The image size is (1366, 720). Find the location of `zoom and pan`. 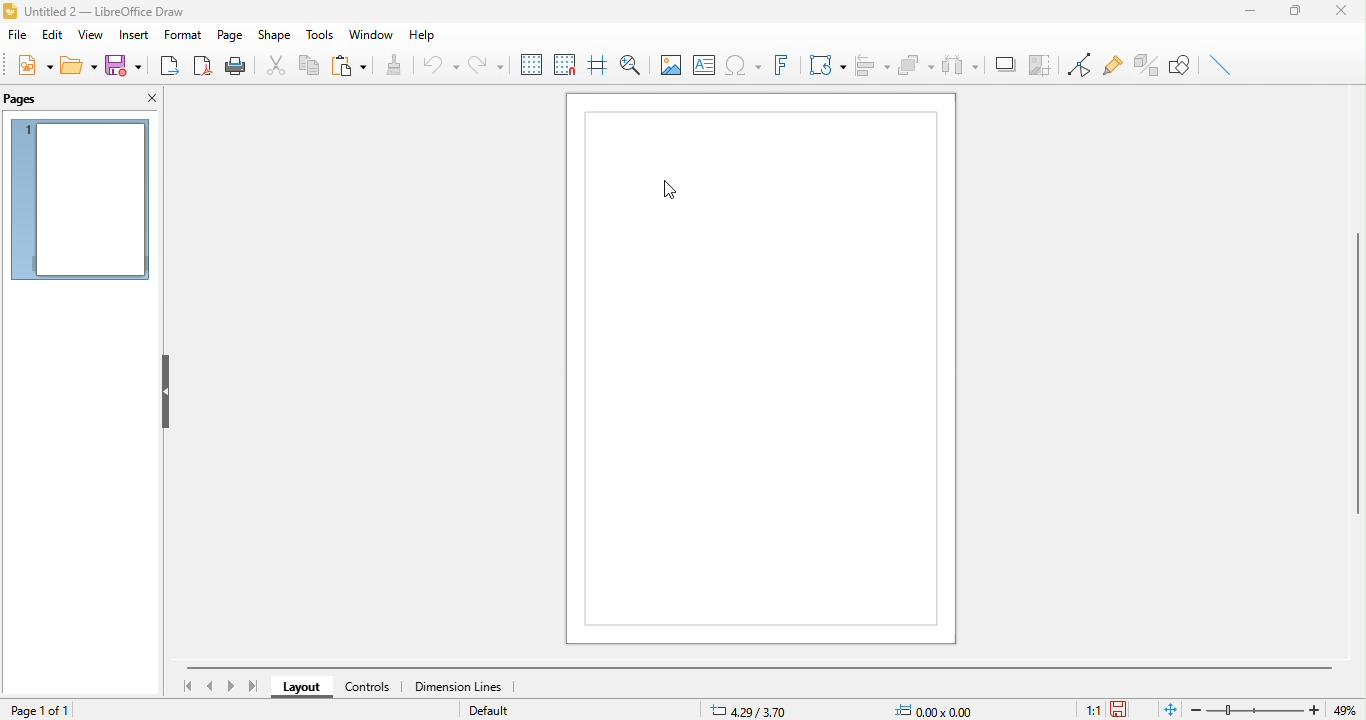

zoom and pan is located at coordinates (629, 66).